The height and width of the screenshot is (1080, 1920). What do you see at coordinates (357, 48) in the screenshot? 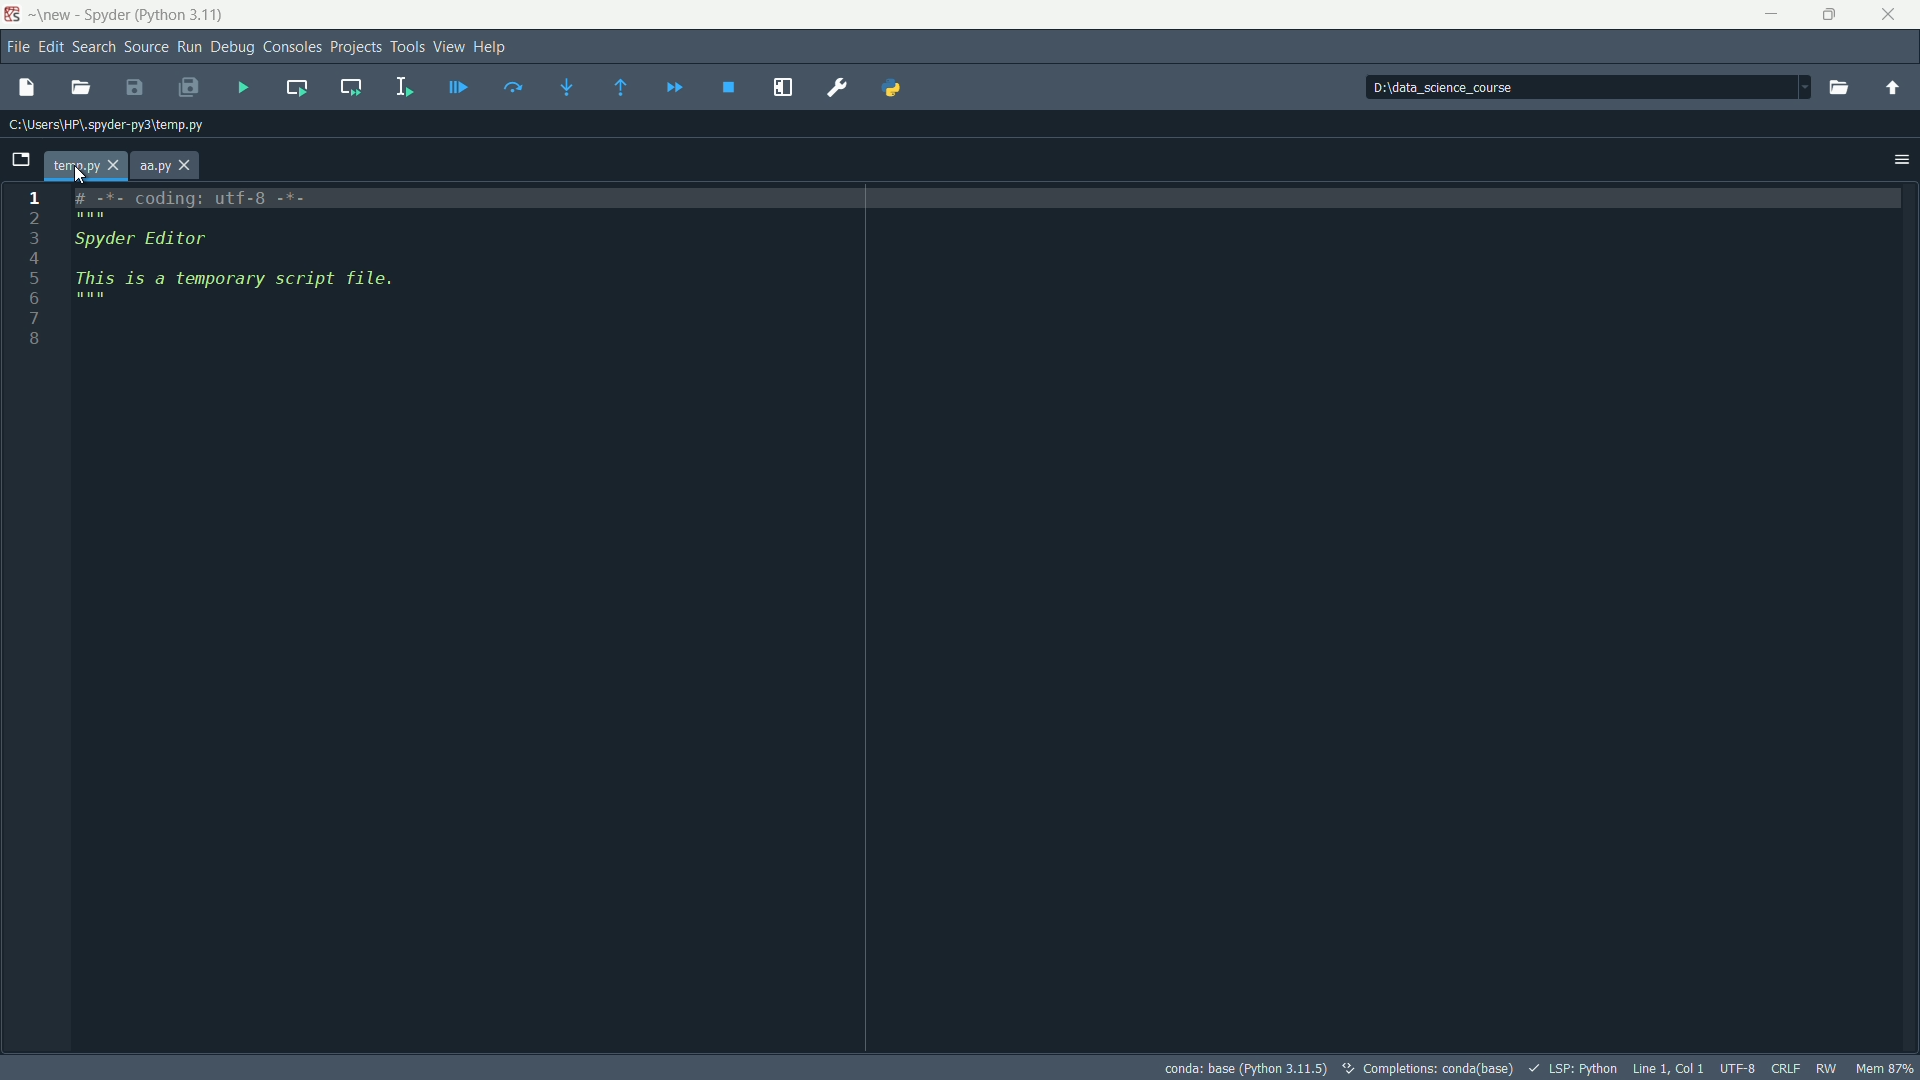
I see `projects menu` at bounding box center [357, 48].